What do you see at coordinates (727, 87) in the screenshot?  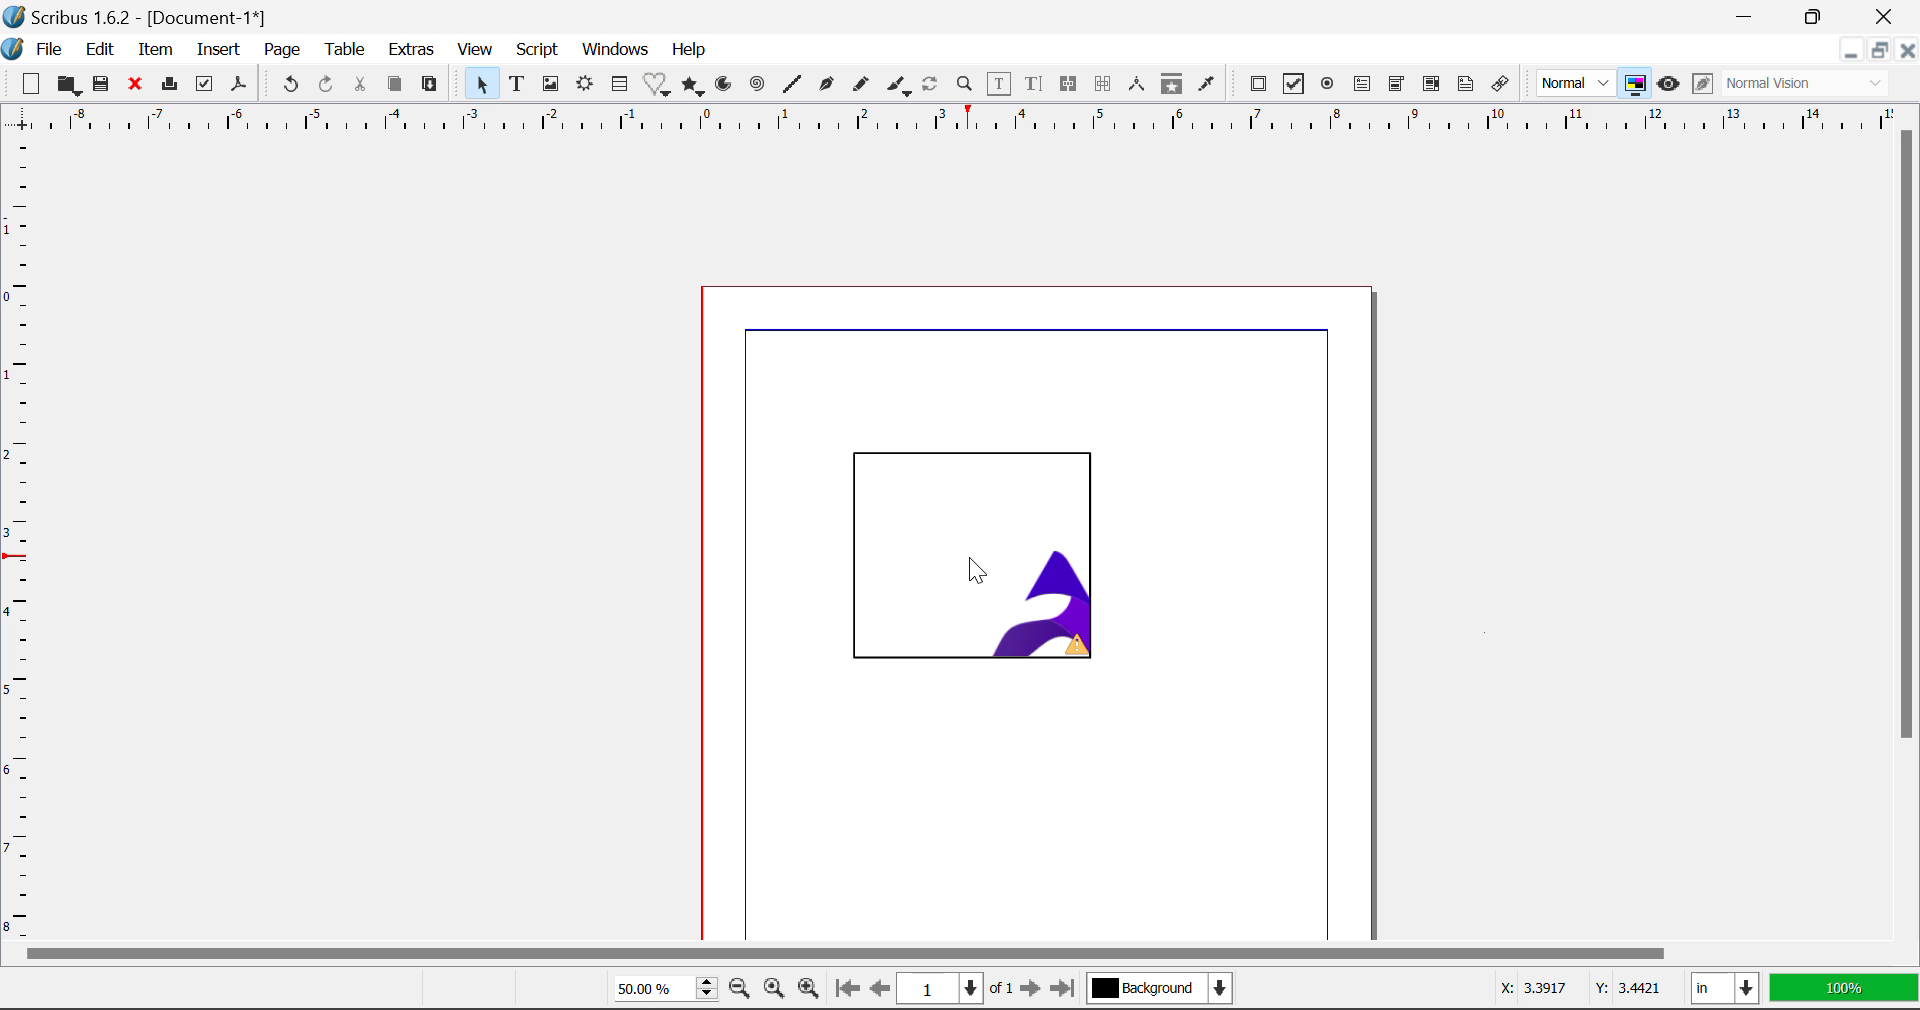 I see `Arc` at bounding box center [727, 87].